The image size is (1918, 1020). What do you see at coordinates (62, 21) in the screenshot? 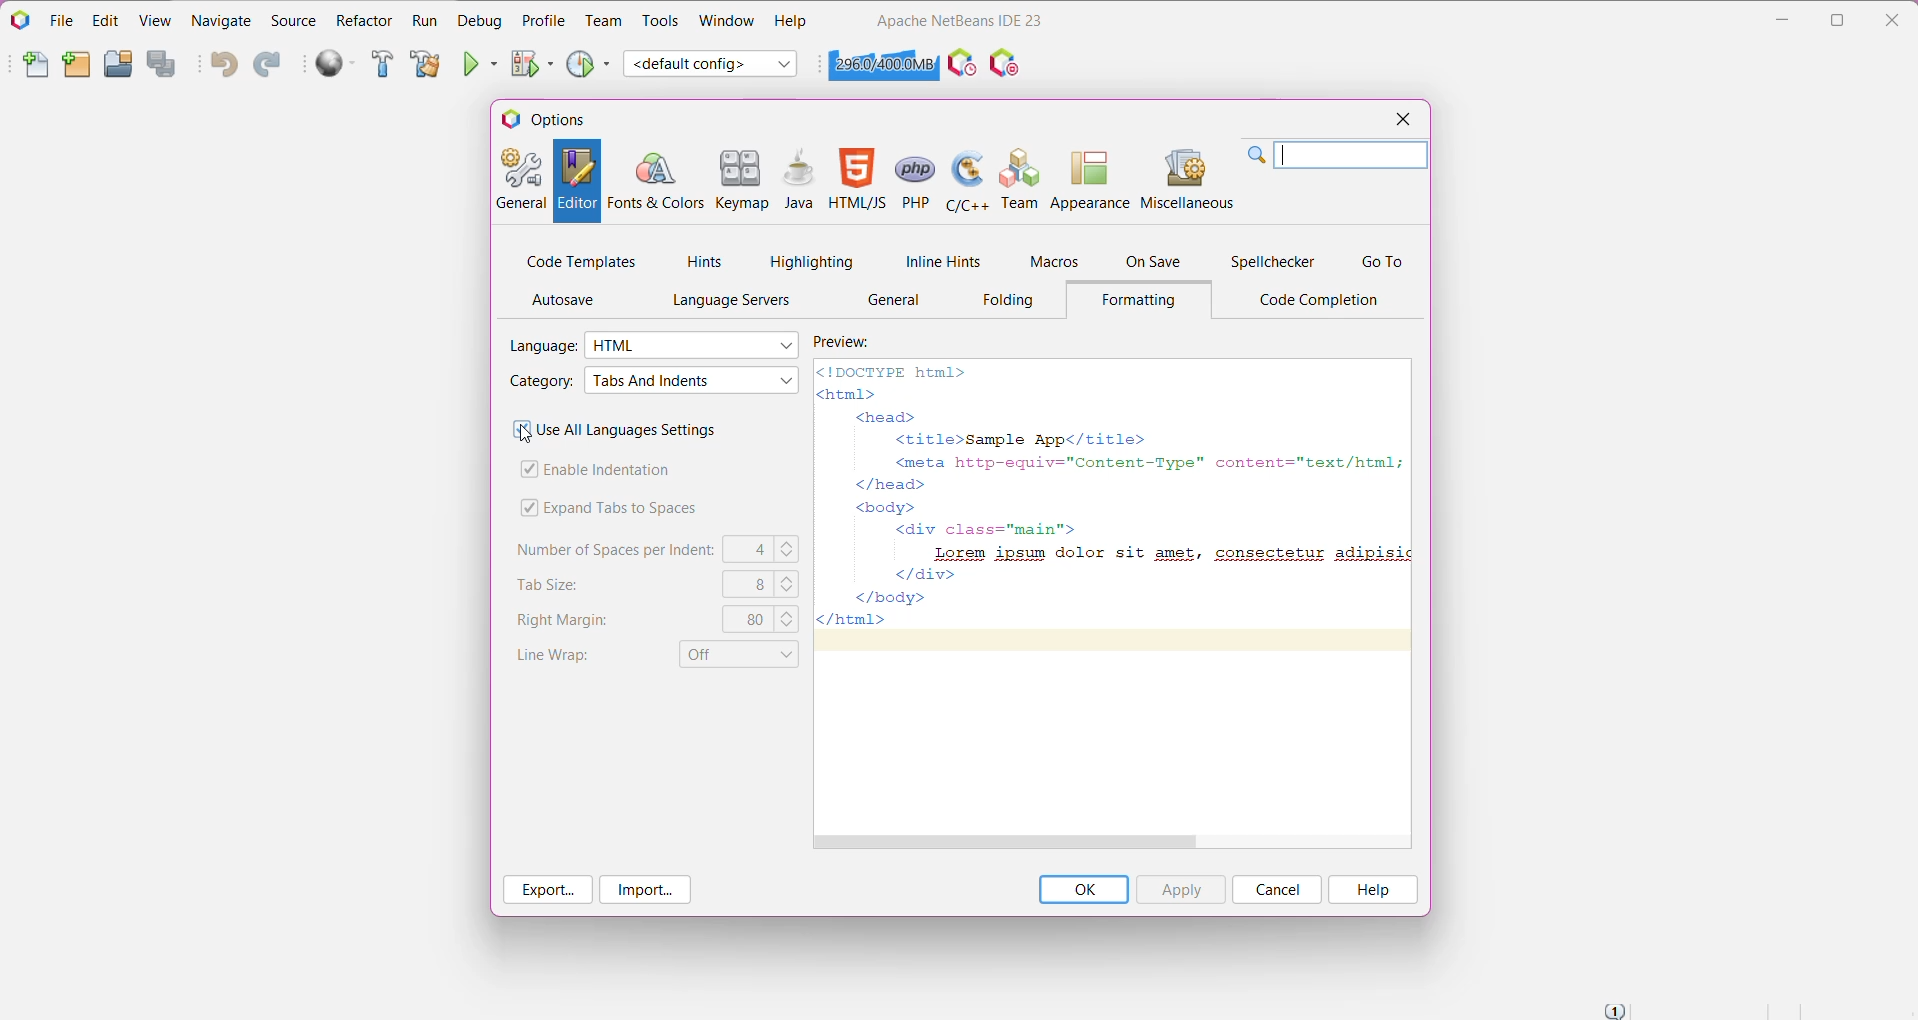
I see `File` at bounding box center [62, 21].